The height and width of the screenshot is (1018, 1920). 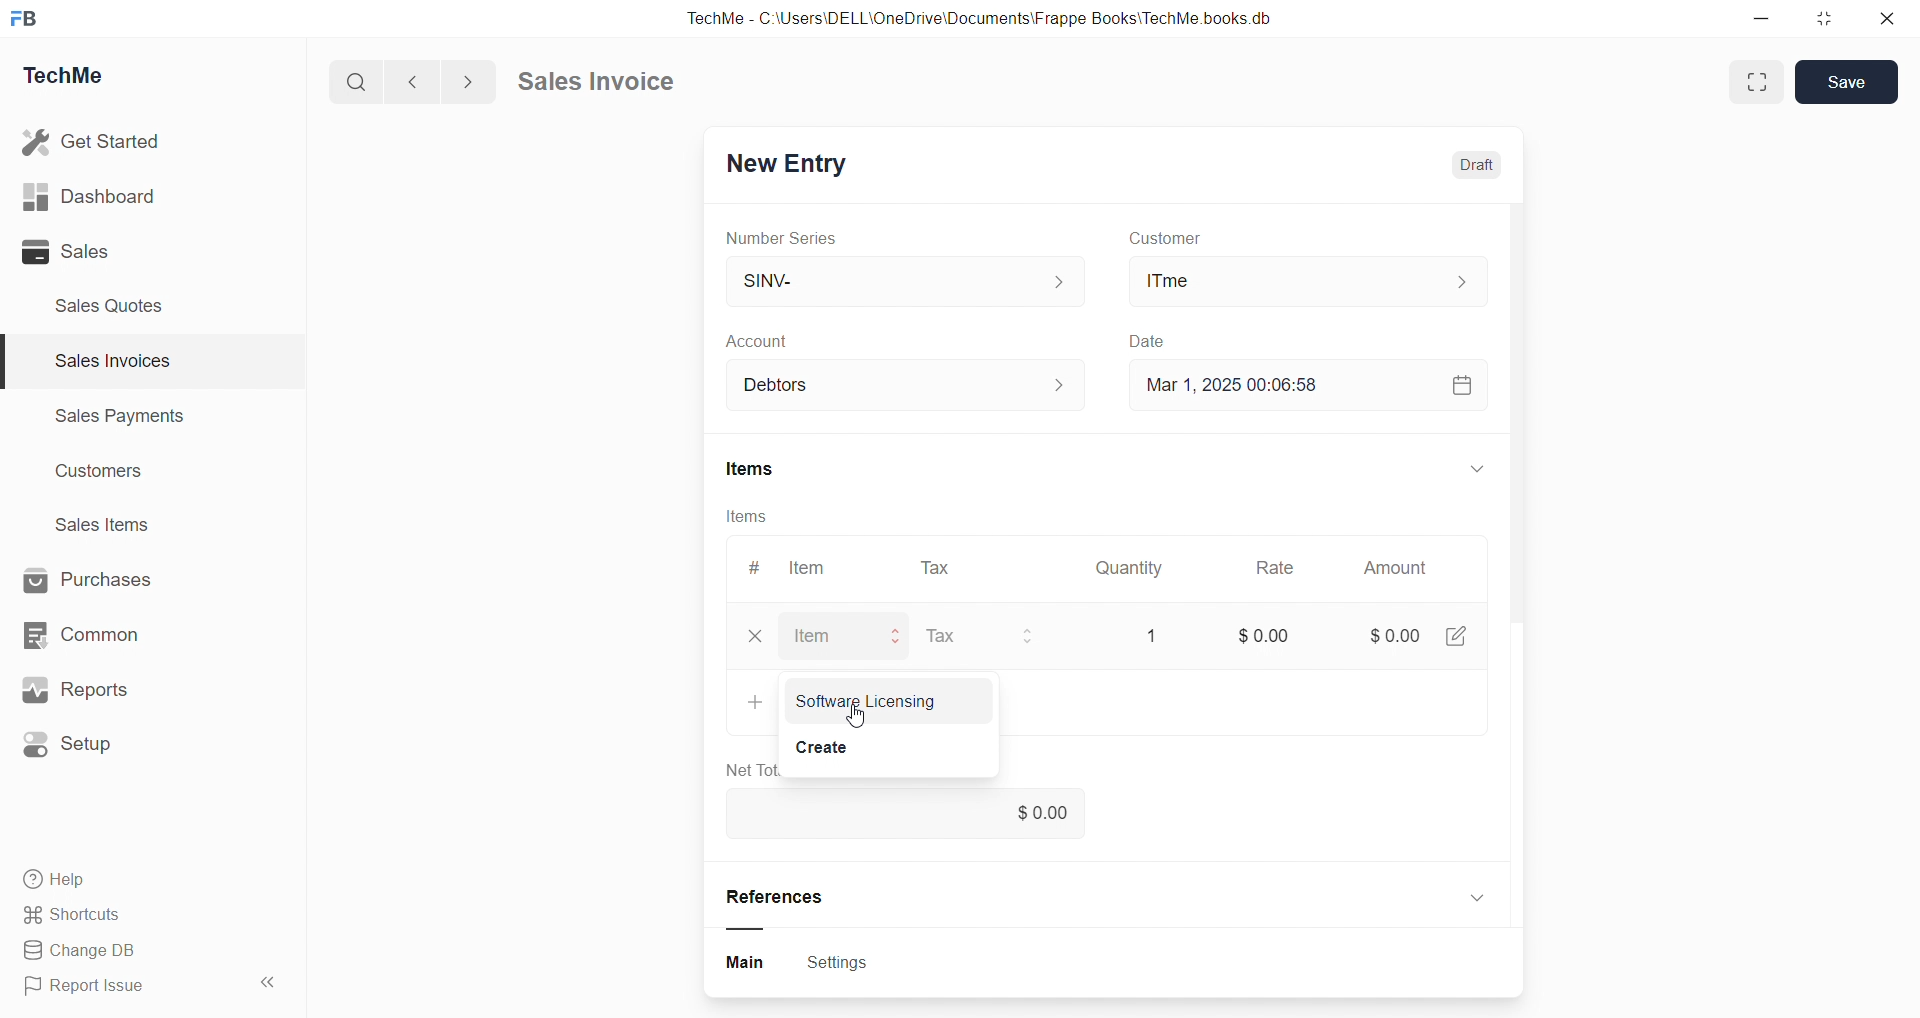 I want to click on @ Setup, so click(x=79, y=752).